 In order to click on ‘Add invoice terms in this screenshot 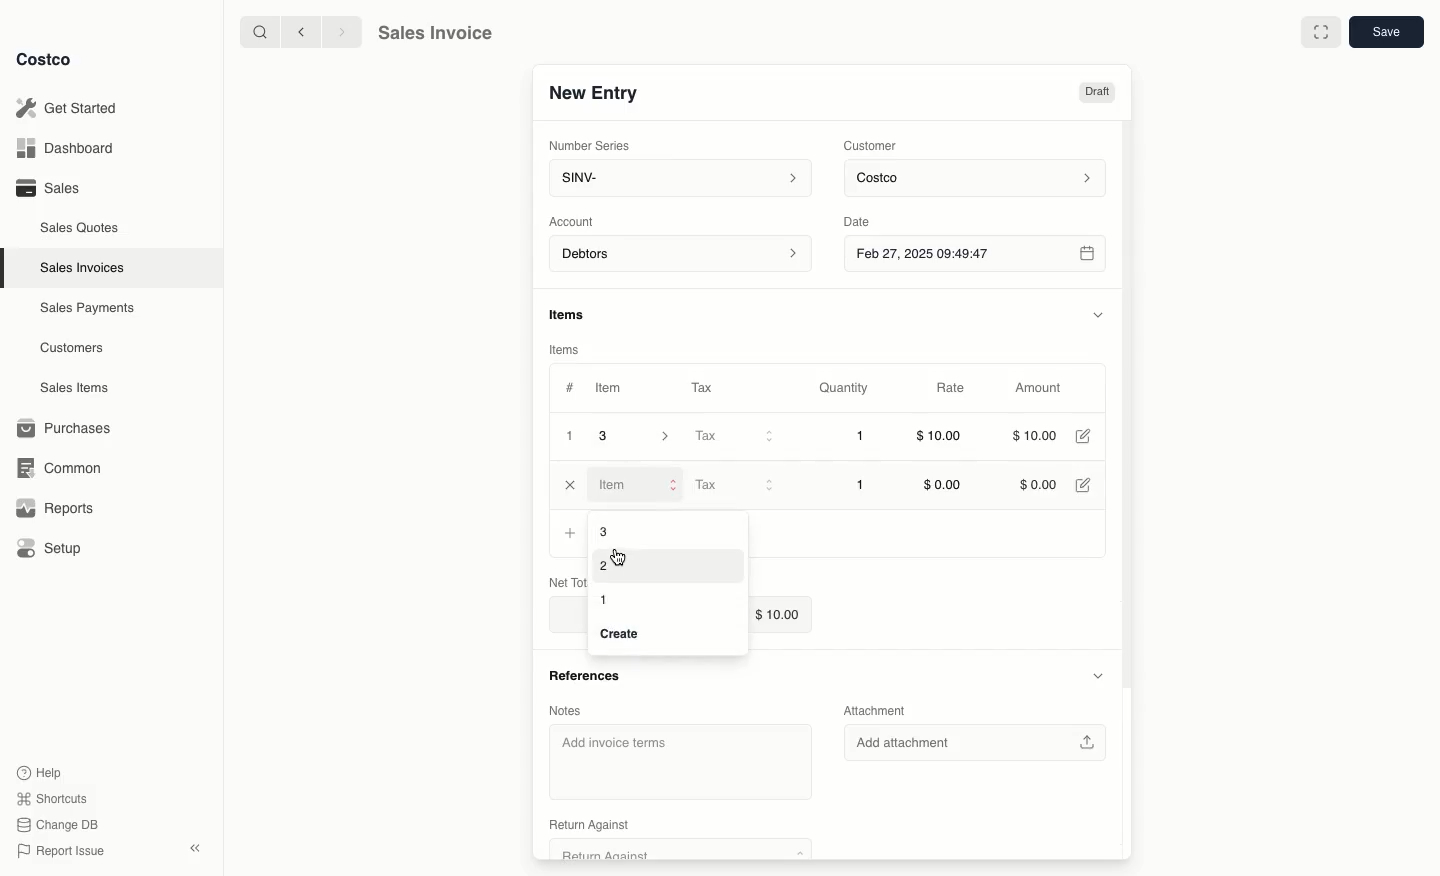, I will do `click(673, 757)`.